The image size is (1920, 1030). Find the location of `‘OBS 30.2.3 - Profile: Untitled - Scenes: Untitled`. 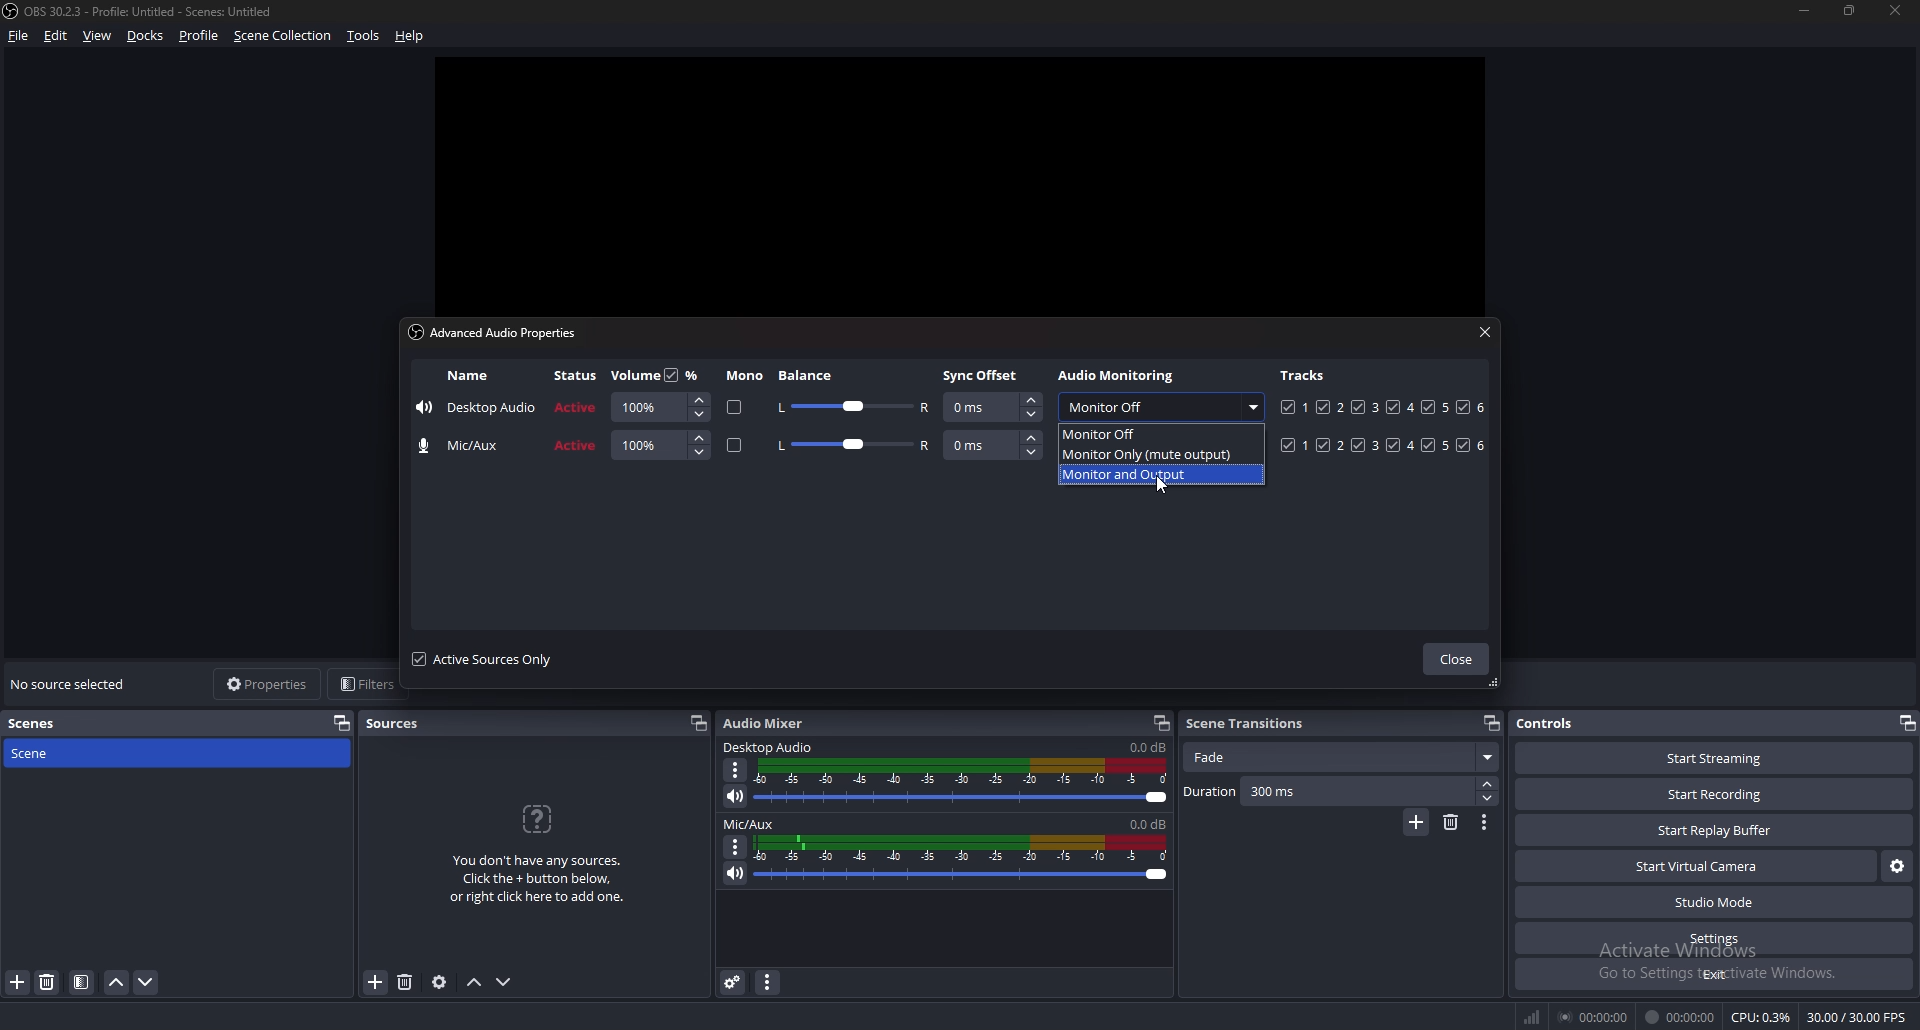

‘OBS 30.2.3 - Profile: Untitled - Scenes: Untitled is located at coordinates (154, 12).